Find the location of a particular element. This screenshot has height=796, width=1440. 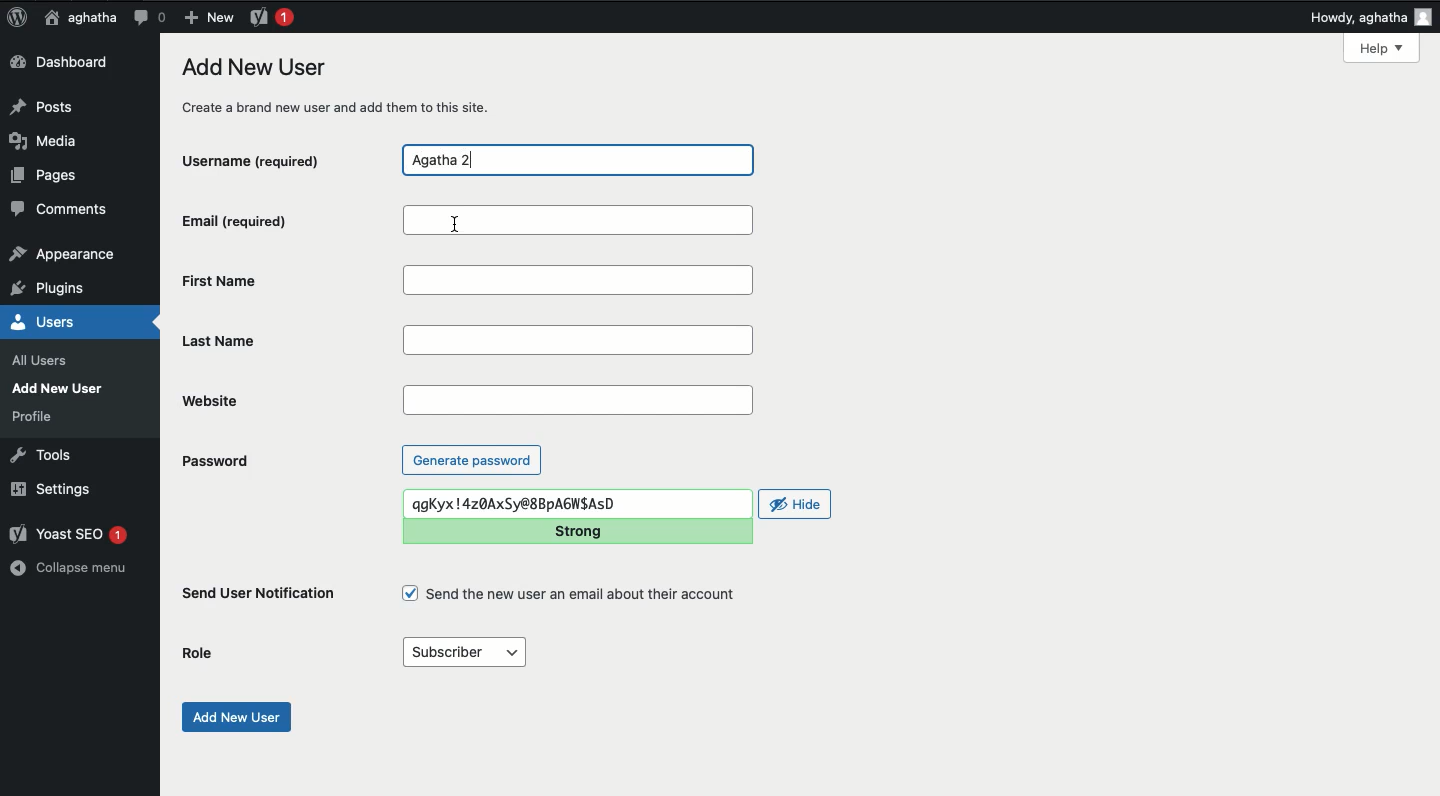

Email is located at coordinates (577, 219).